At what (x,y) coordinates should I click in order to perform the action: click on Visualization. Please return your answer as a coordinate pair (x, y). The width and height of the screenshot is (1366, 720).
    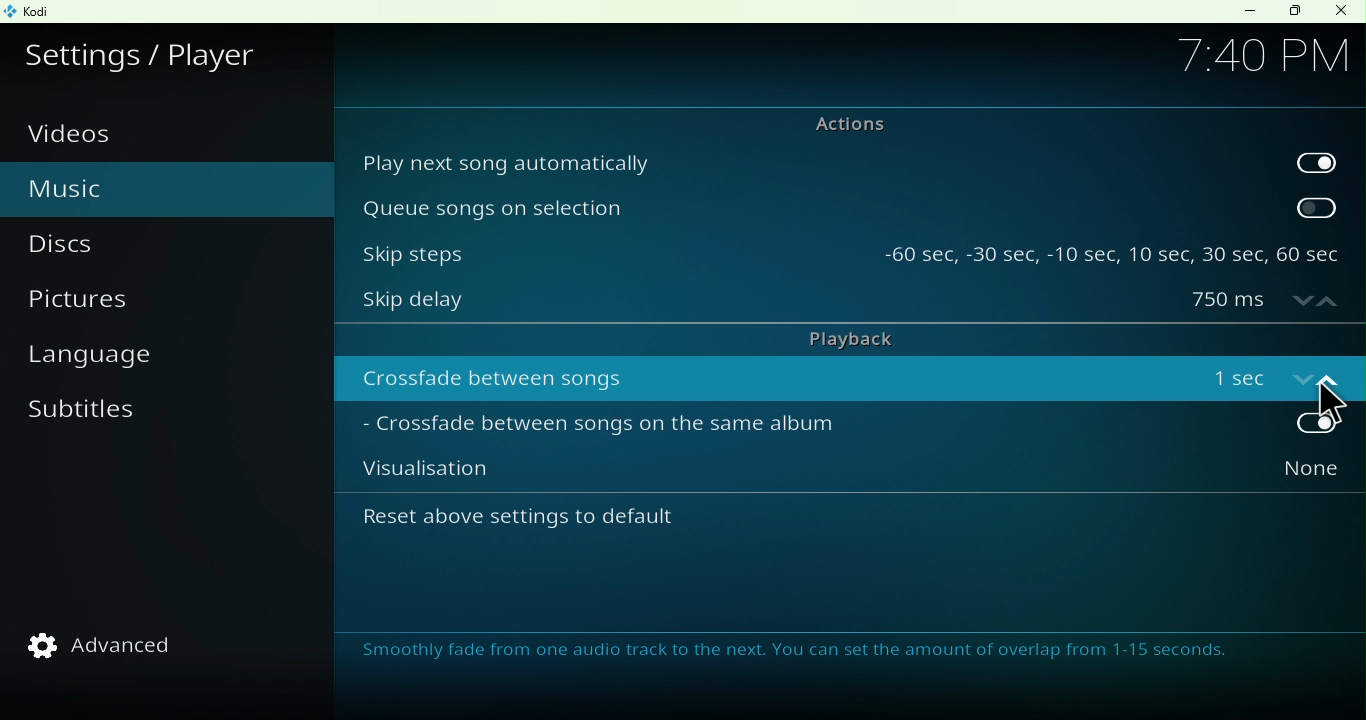
    Looking at the image, I should click on (762, 475).